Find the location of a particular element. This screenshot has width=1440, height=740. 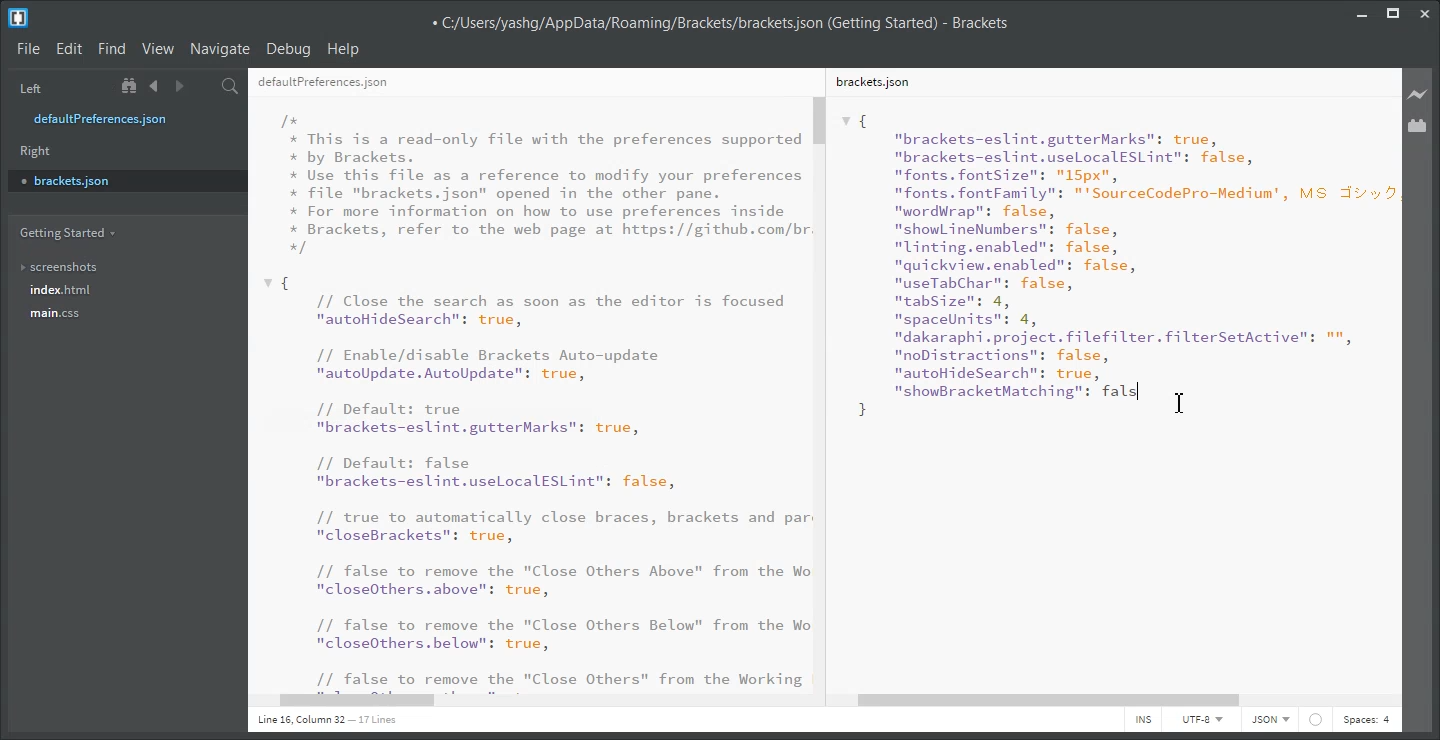

Left is located at coordinates (28, 87).